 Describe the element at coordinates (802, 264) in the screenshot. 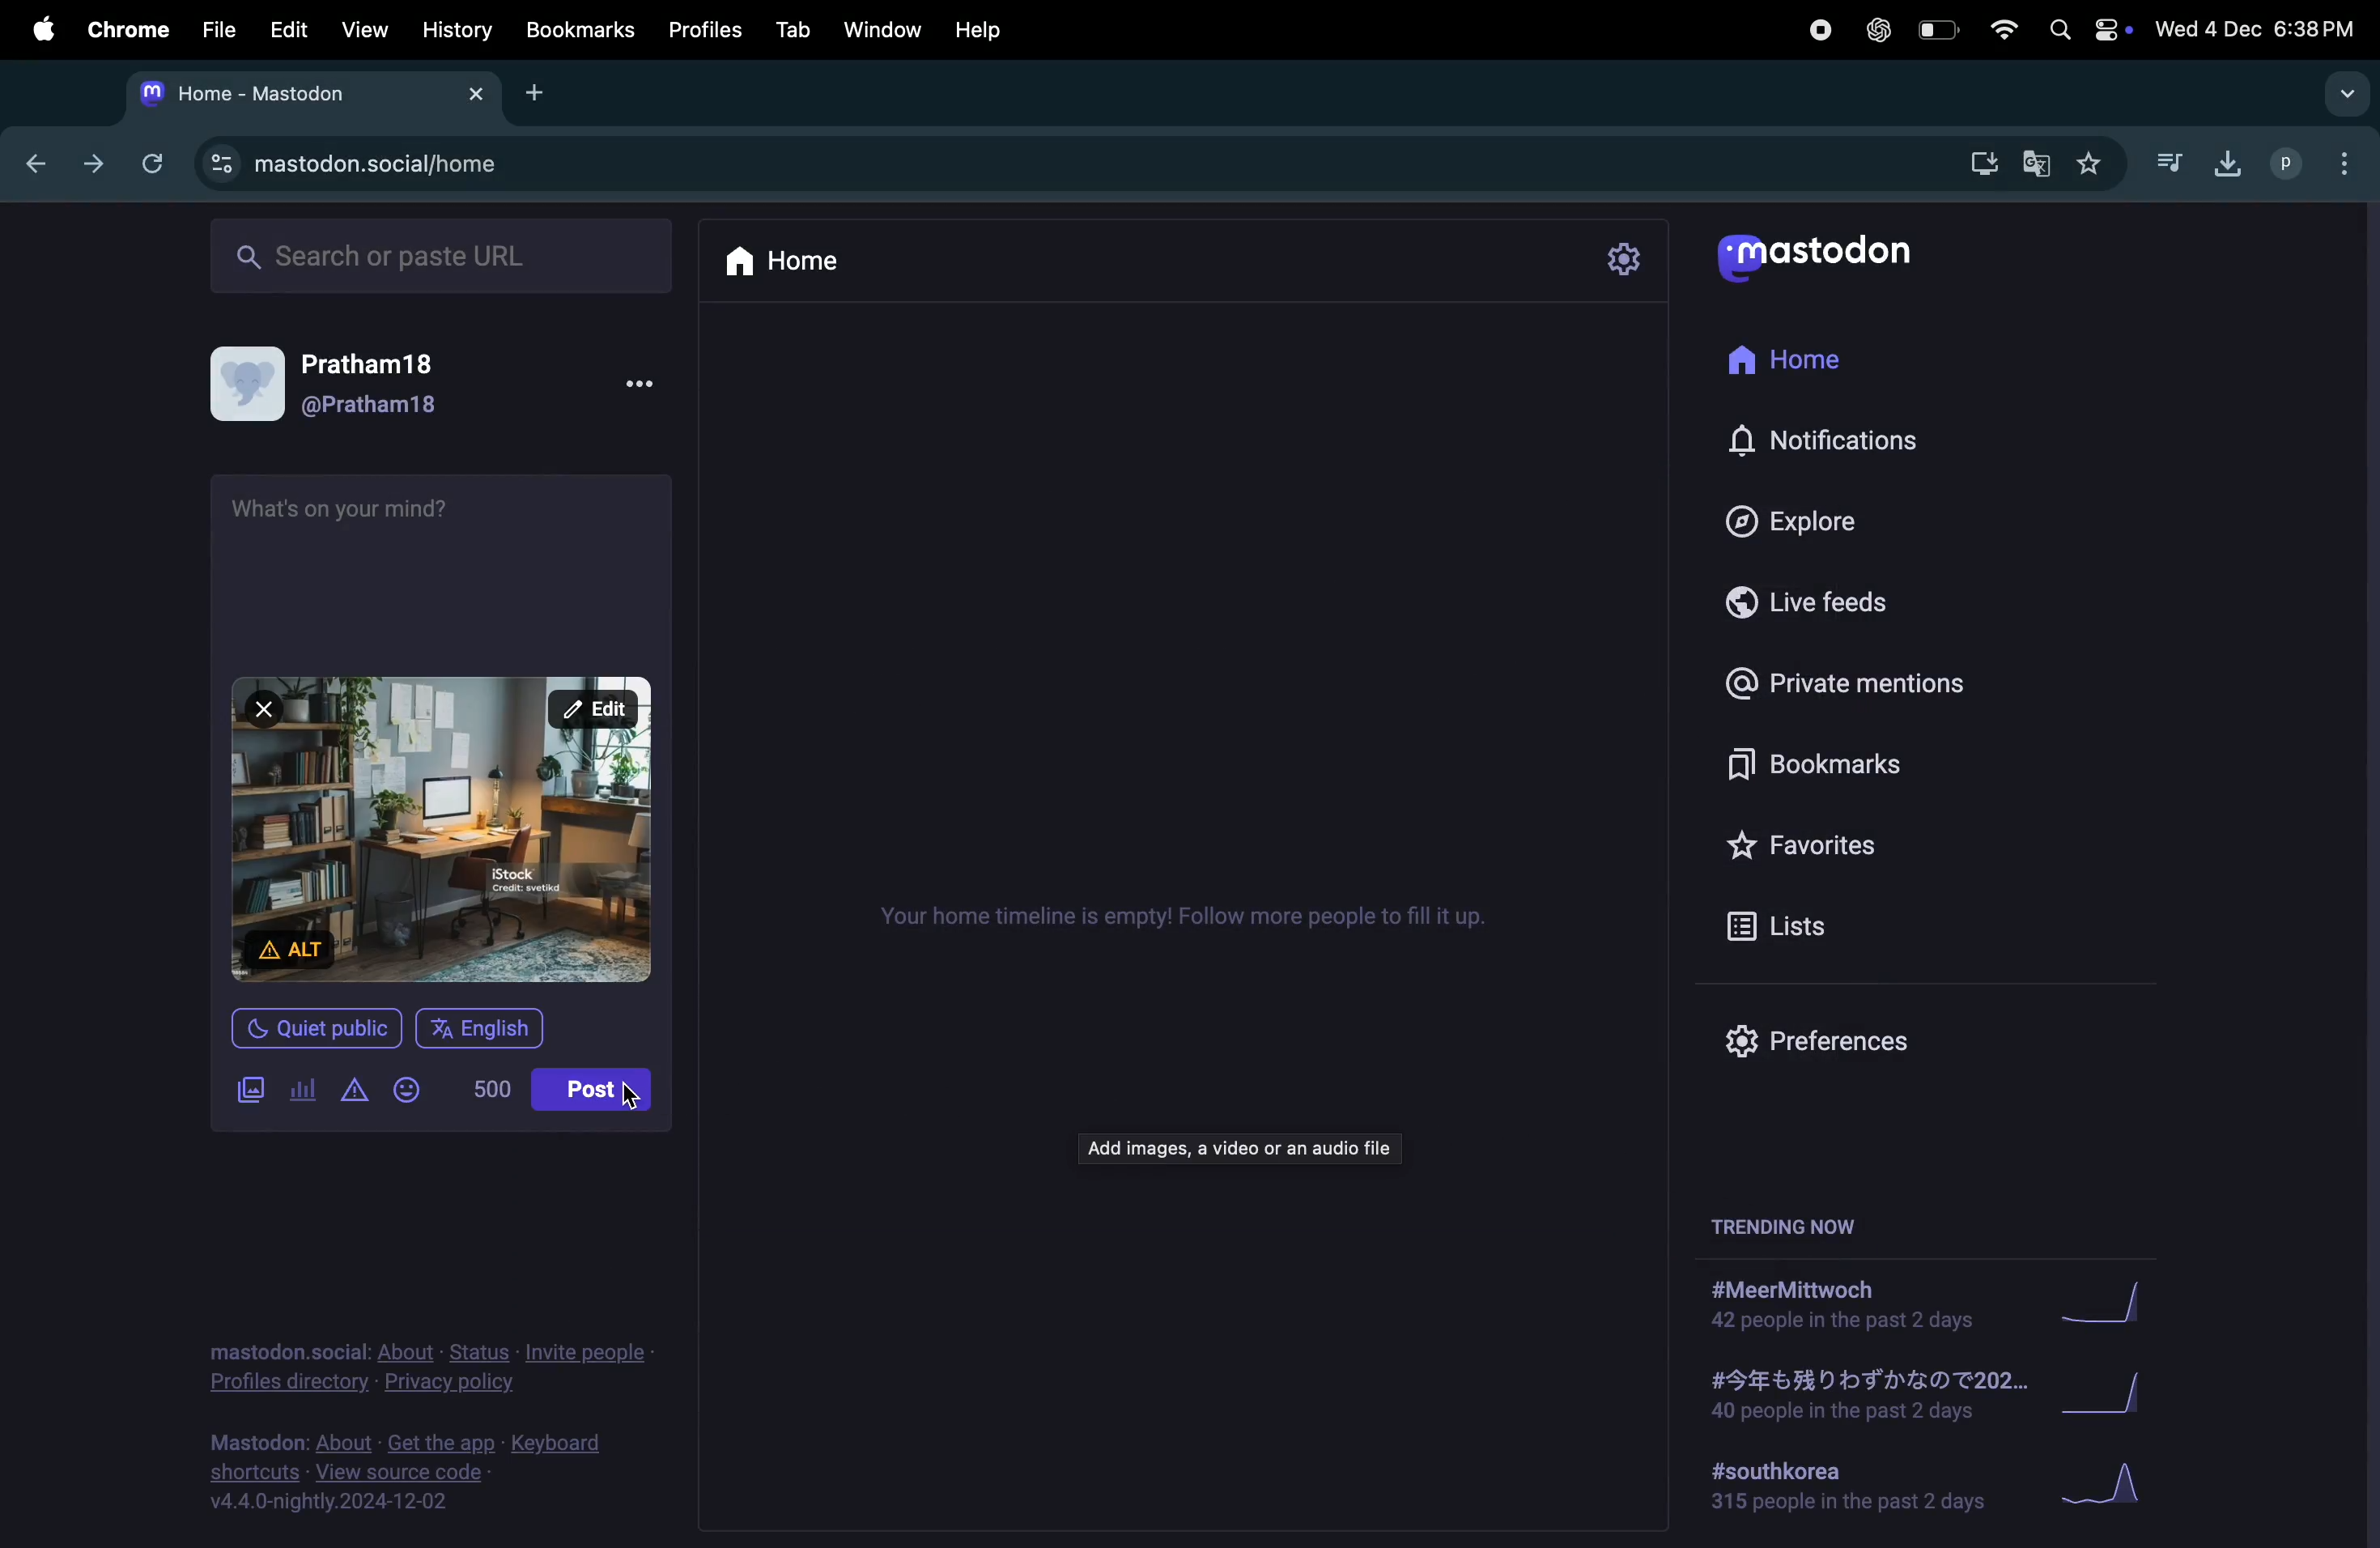

I see `home` at that location.